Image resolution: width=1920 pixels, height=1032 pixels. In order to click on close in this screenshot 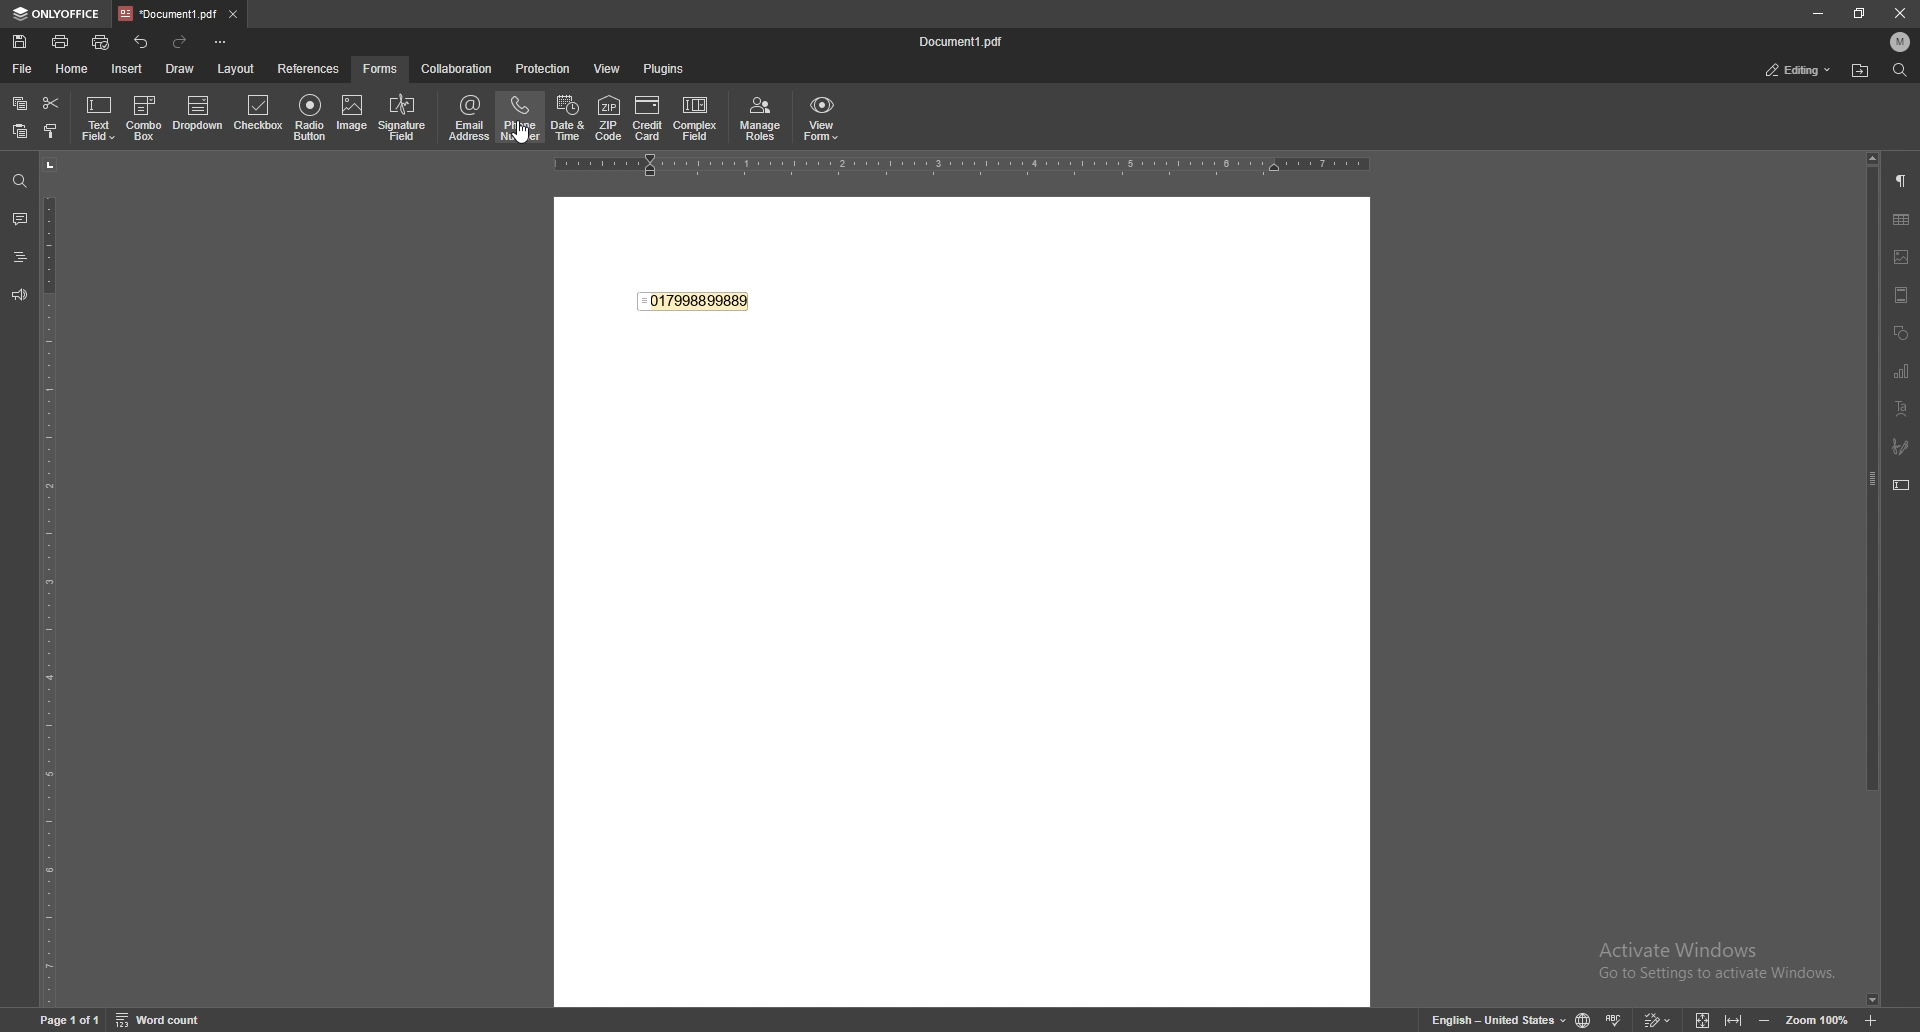, I will do `click(1902, 14)`.